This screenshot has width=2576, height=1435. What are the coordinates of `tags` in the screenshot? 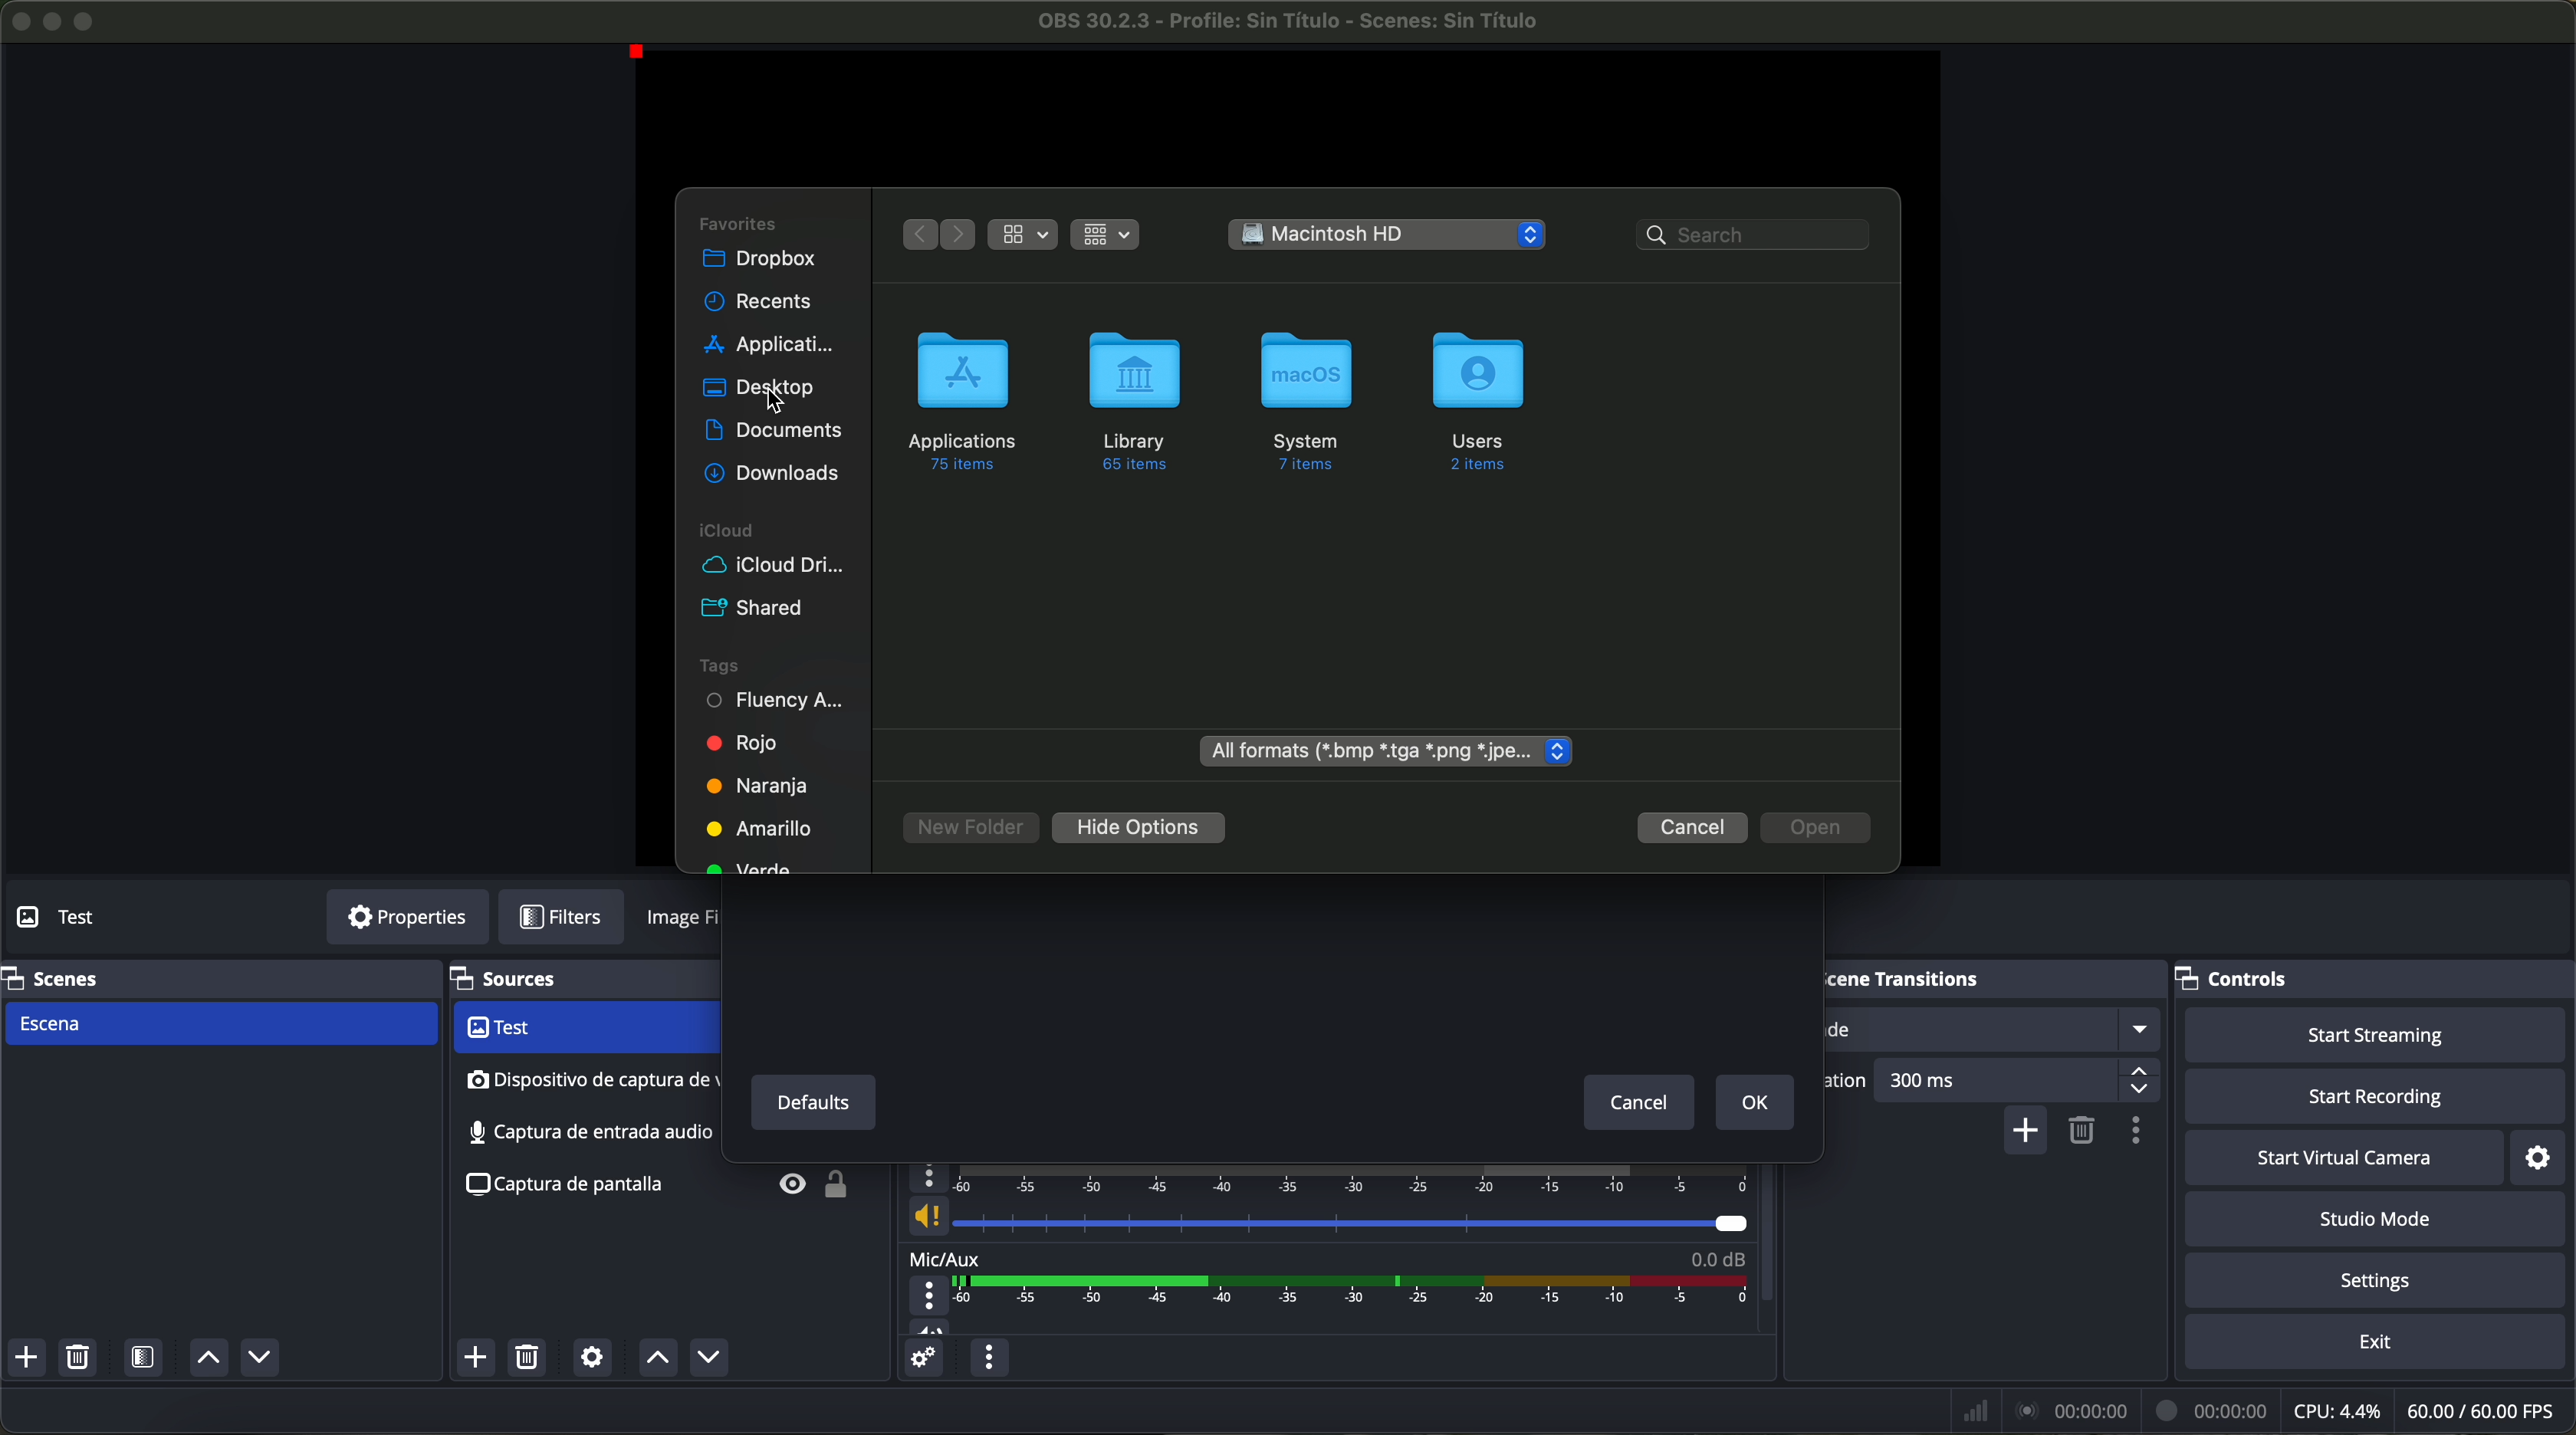 It's located at (723, 666).